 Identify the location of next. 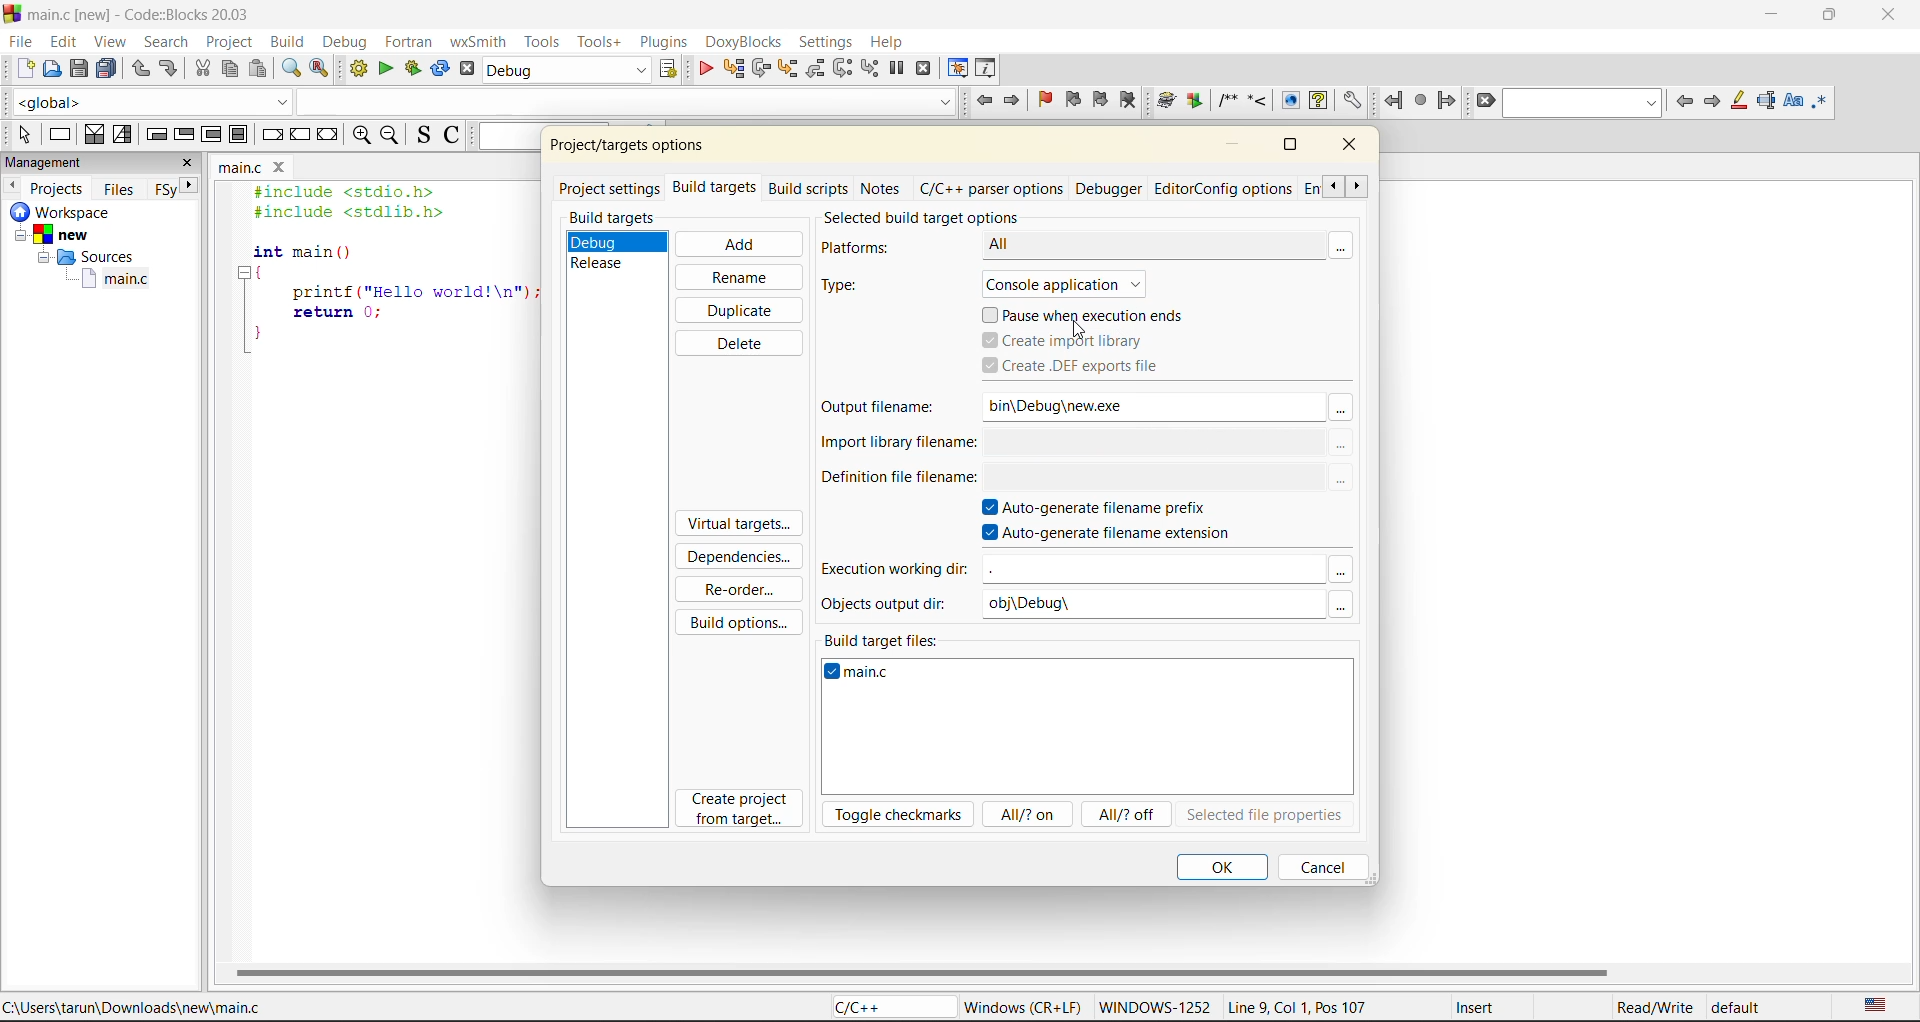
(1713, 102).